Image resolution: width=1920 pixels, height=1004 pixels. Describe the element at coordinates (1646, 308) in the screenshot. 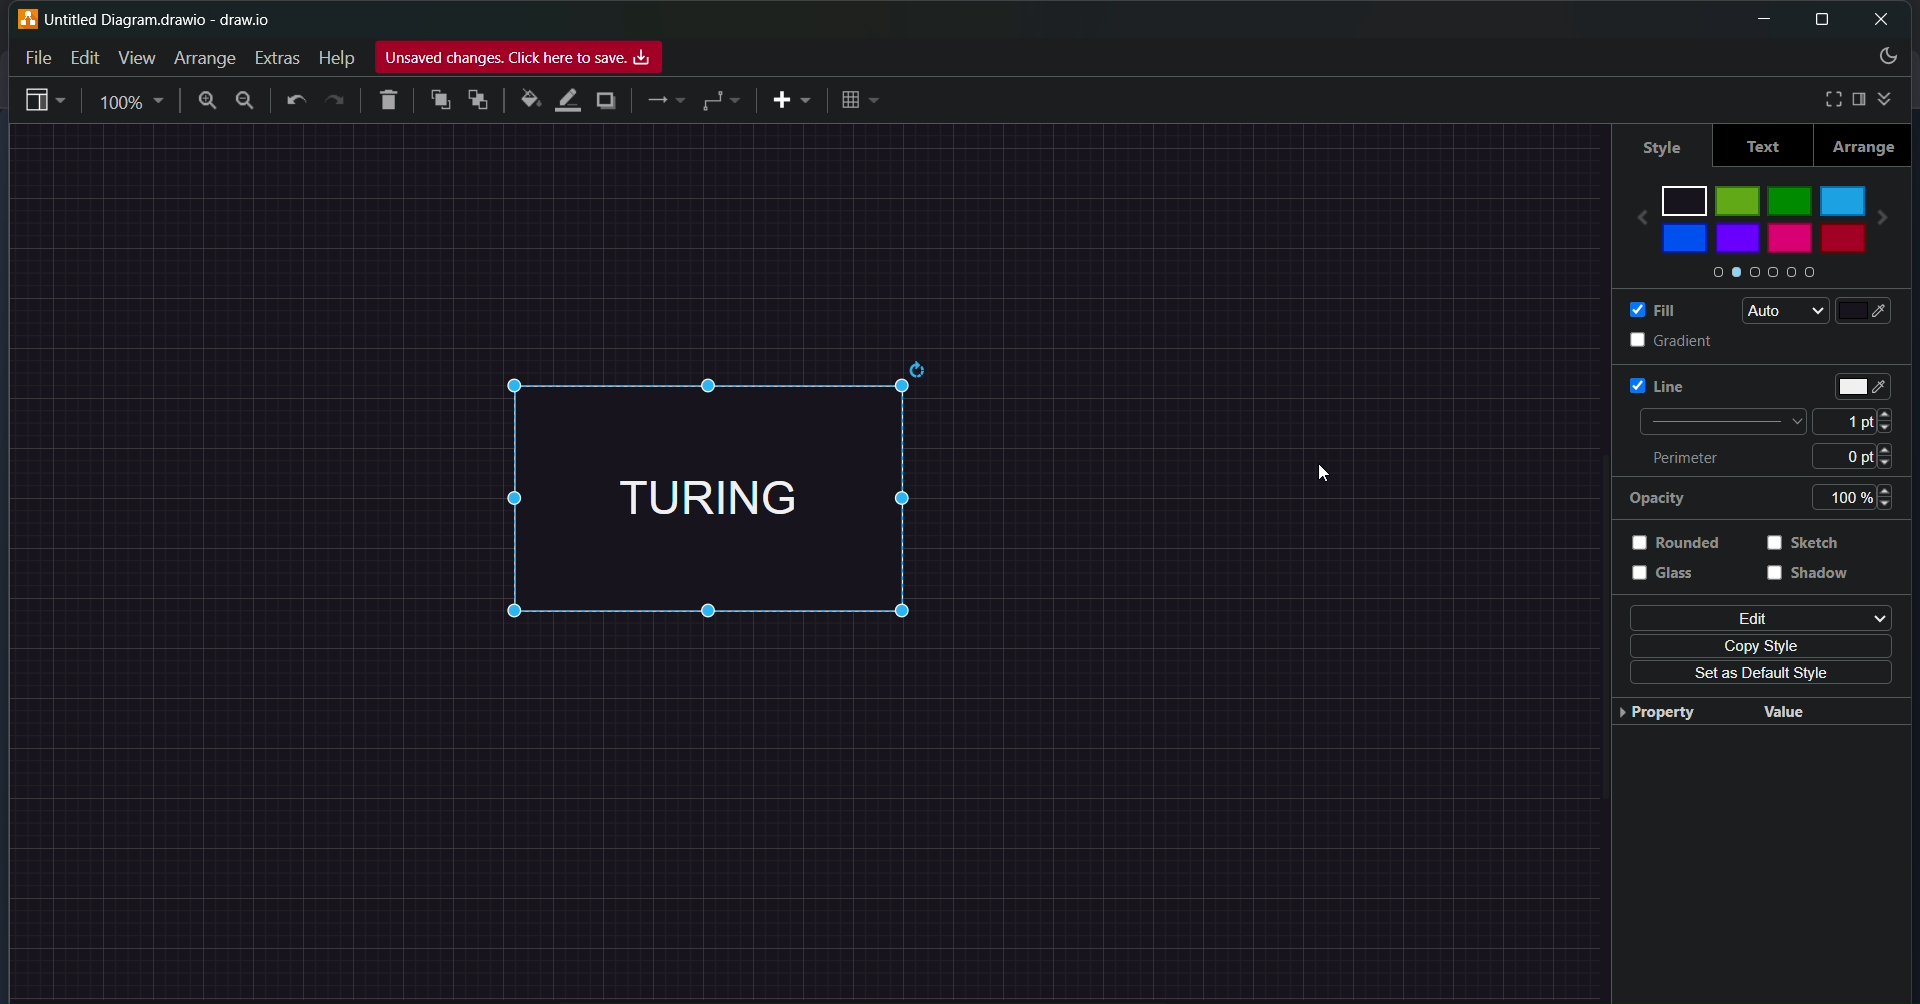

I see `fill` at that location.